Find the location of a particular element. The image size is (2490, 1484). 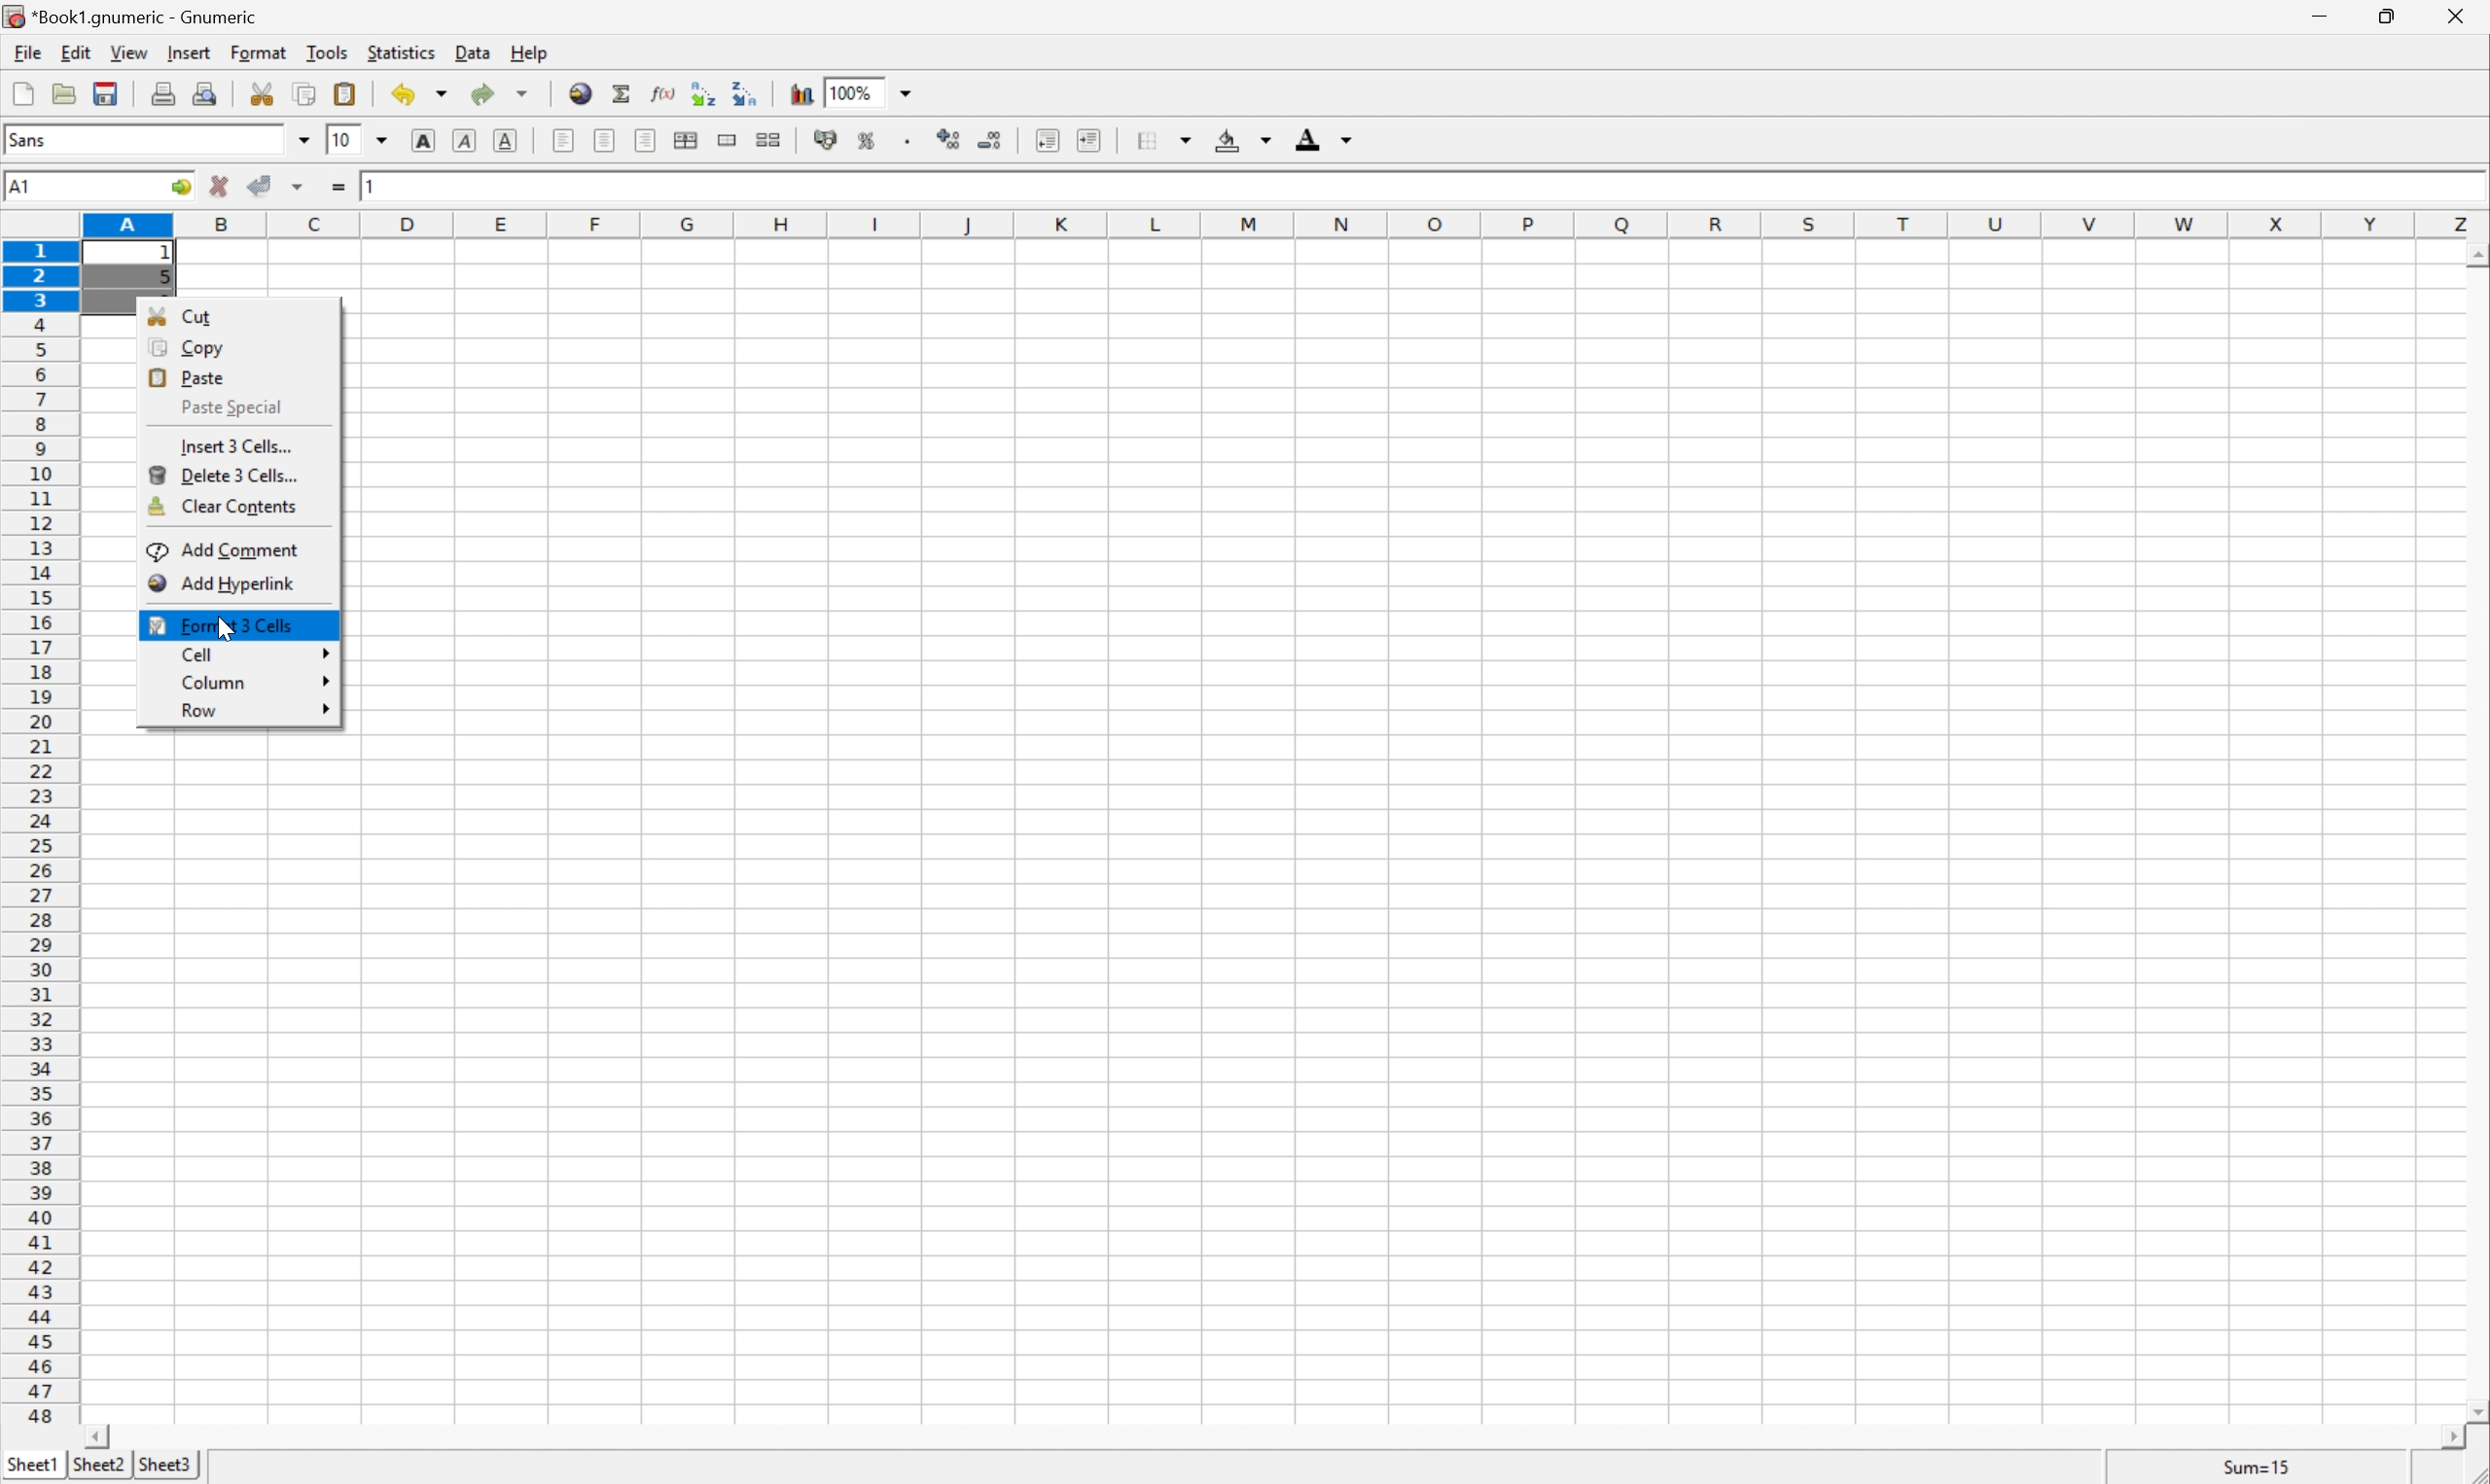

font is located at coordinates (39, 138).